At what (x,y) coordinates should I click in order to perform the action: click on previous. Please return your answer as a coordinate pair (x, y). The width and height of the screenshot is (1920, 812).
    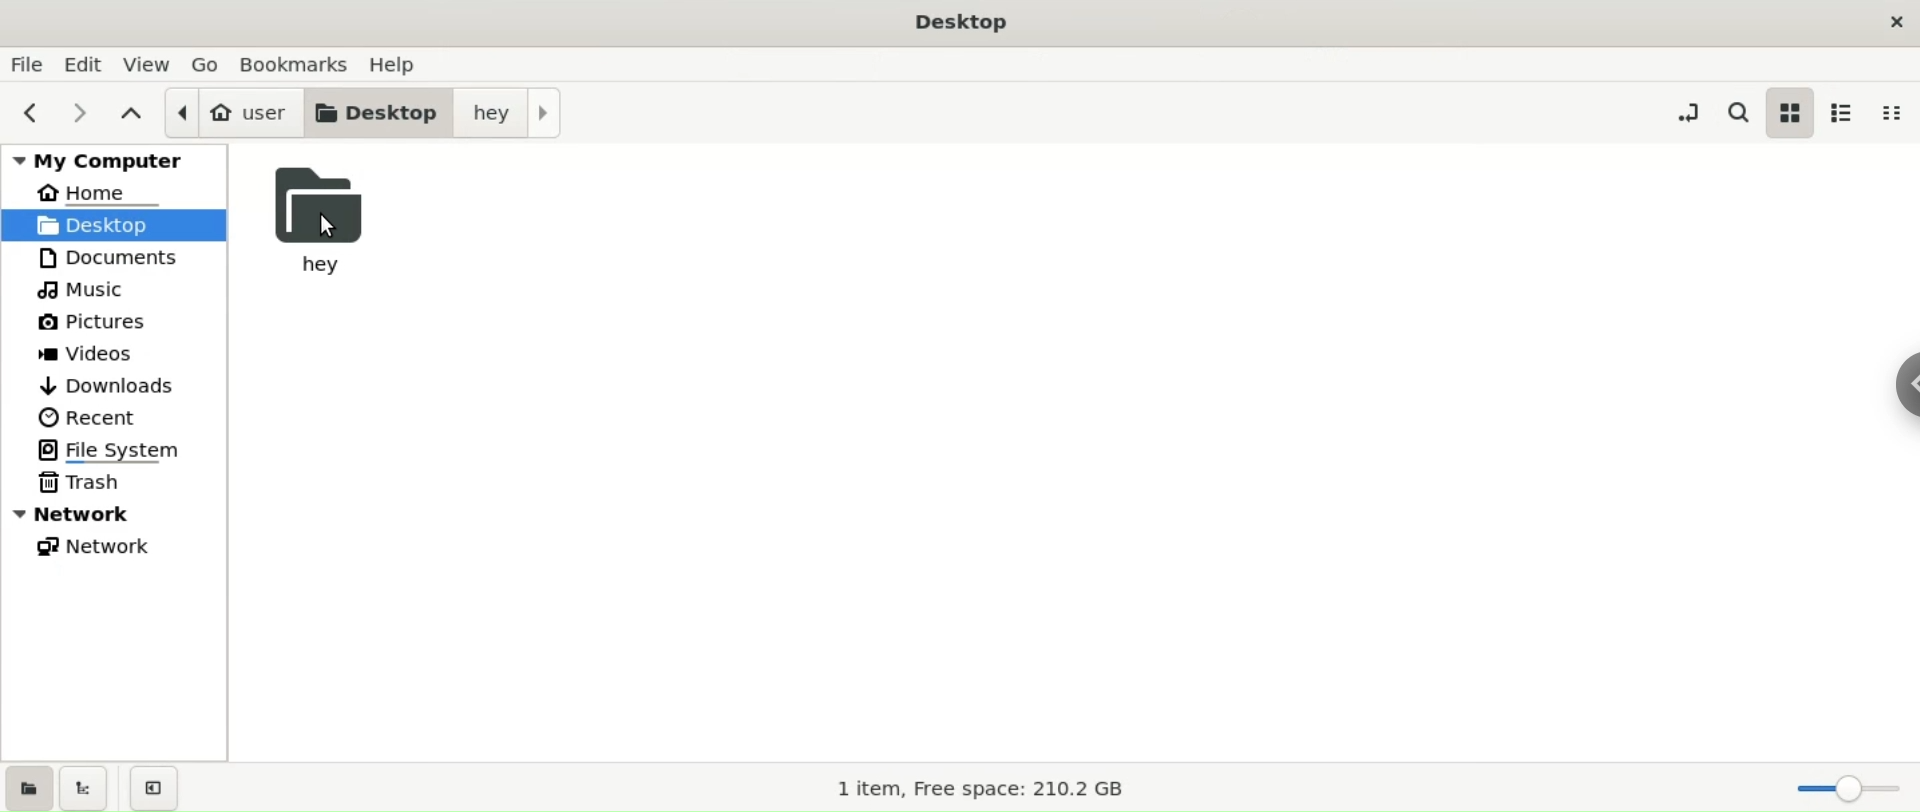
    Looking at the image, I should click on (33, 110).